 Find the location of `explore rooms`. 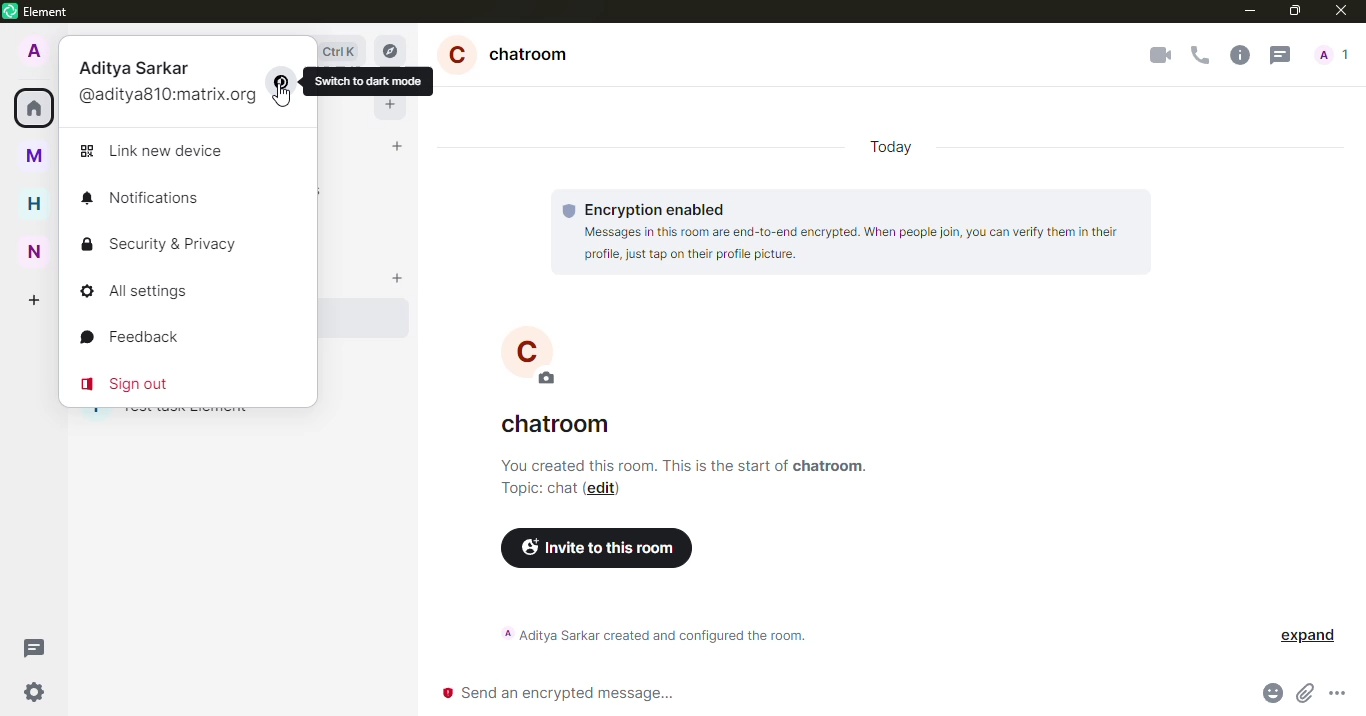

explore rooms is located at coordinates (393, 51).